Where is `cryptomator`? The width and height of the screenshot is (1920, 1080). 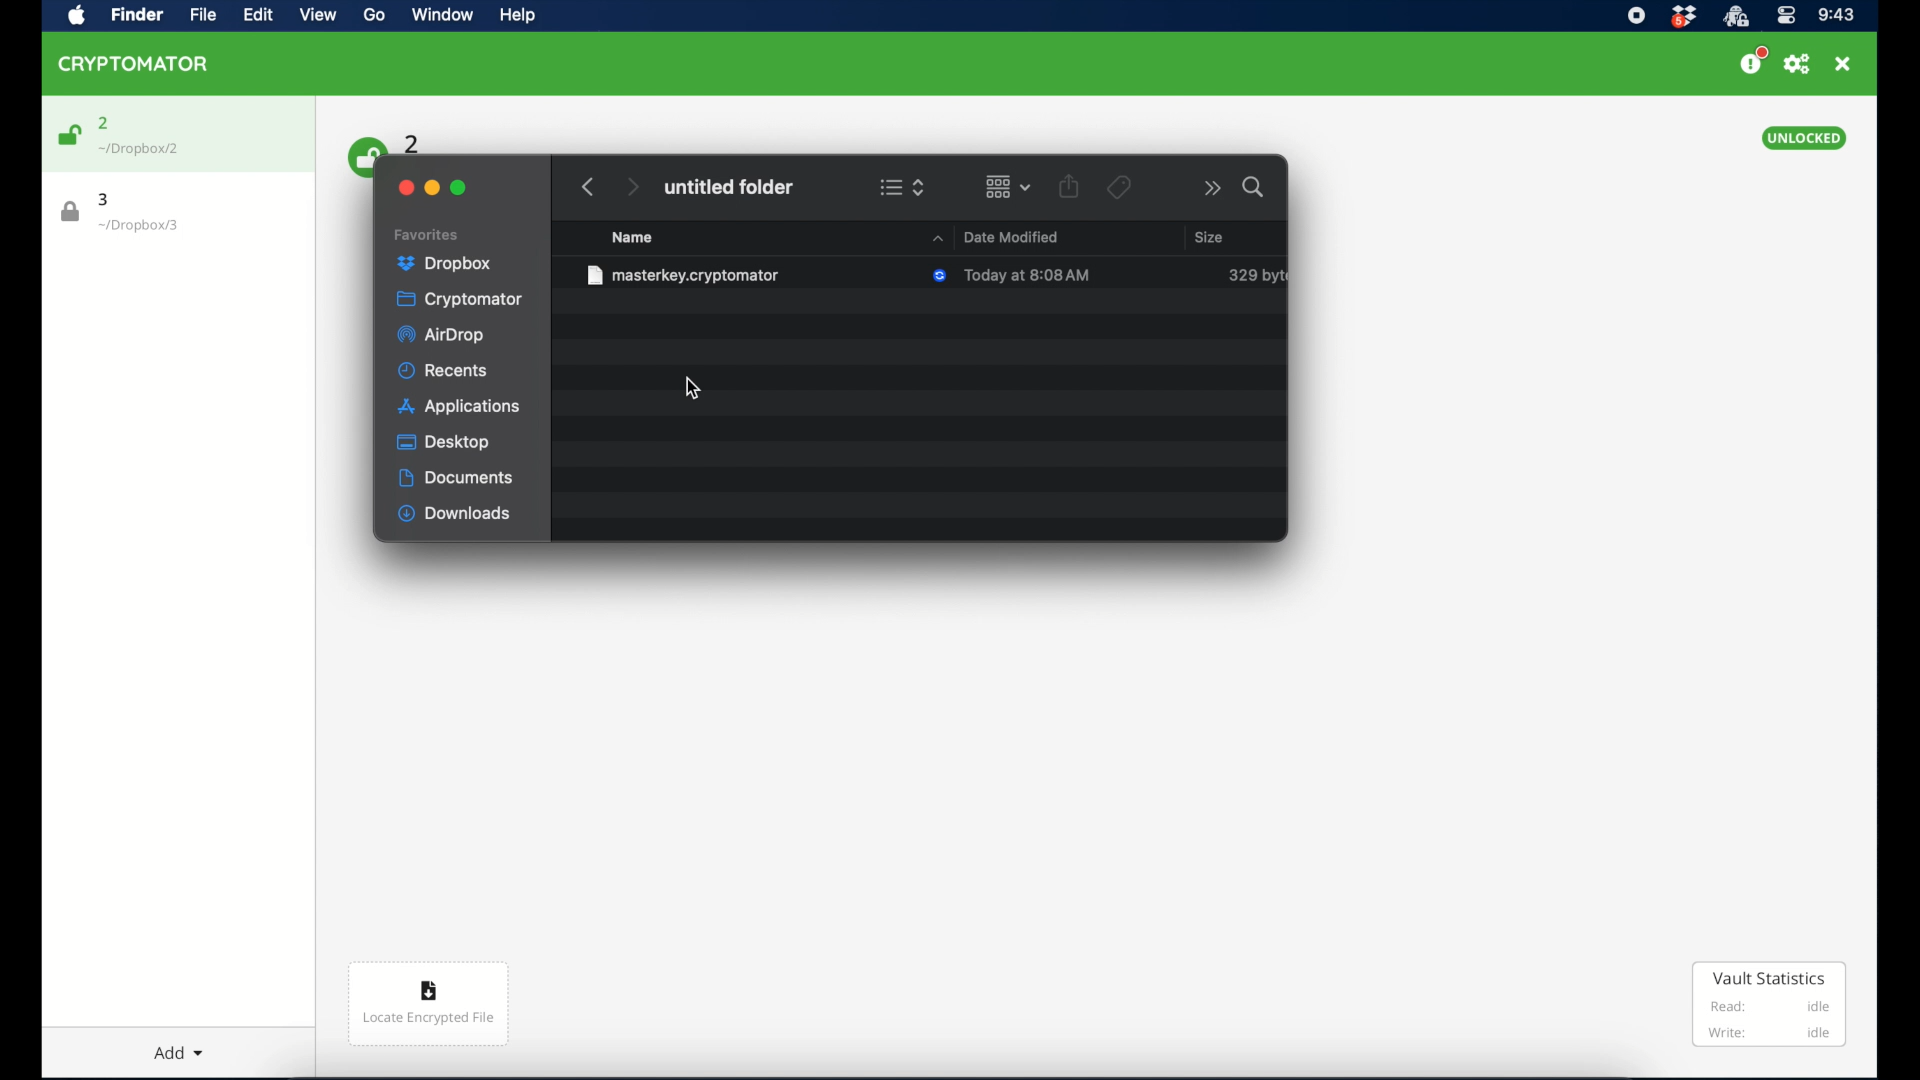 cryptomator is located at coordinates (459, 300).